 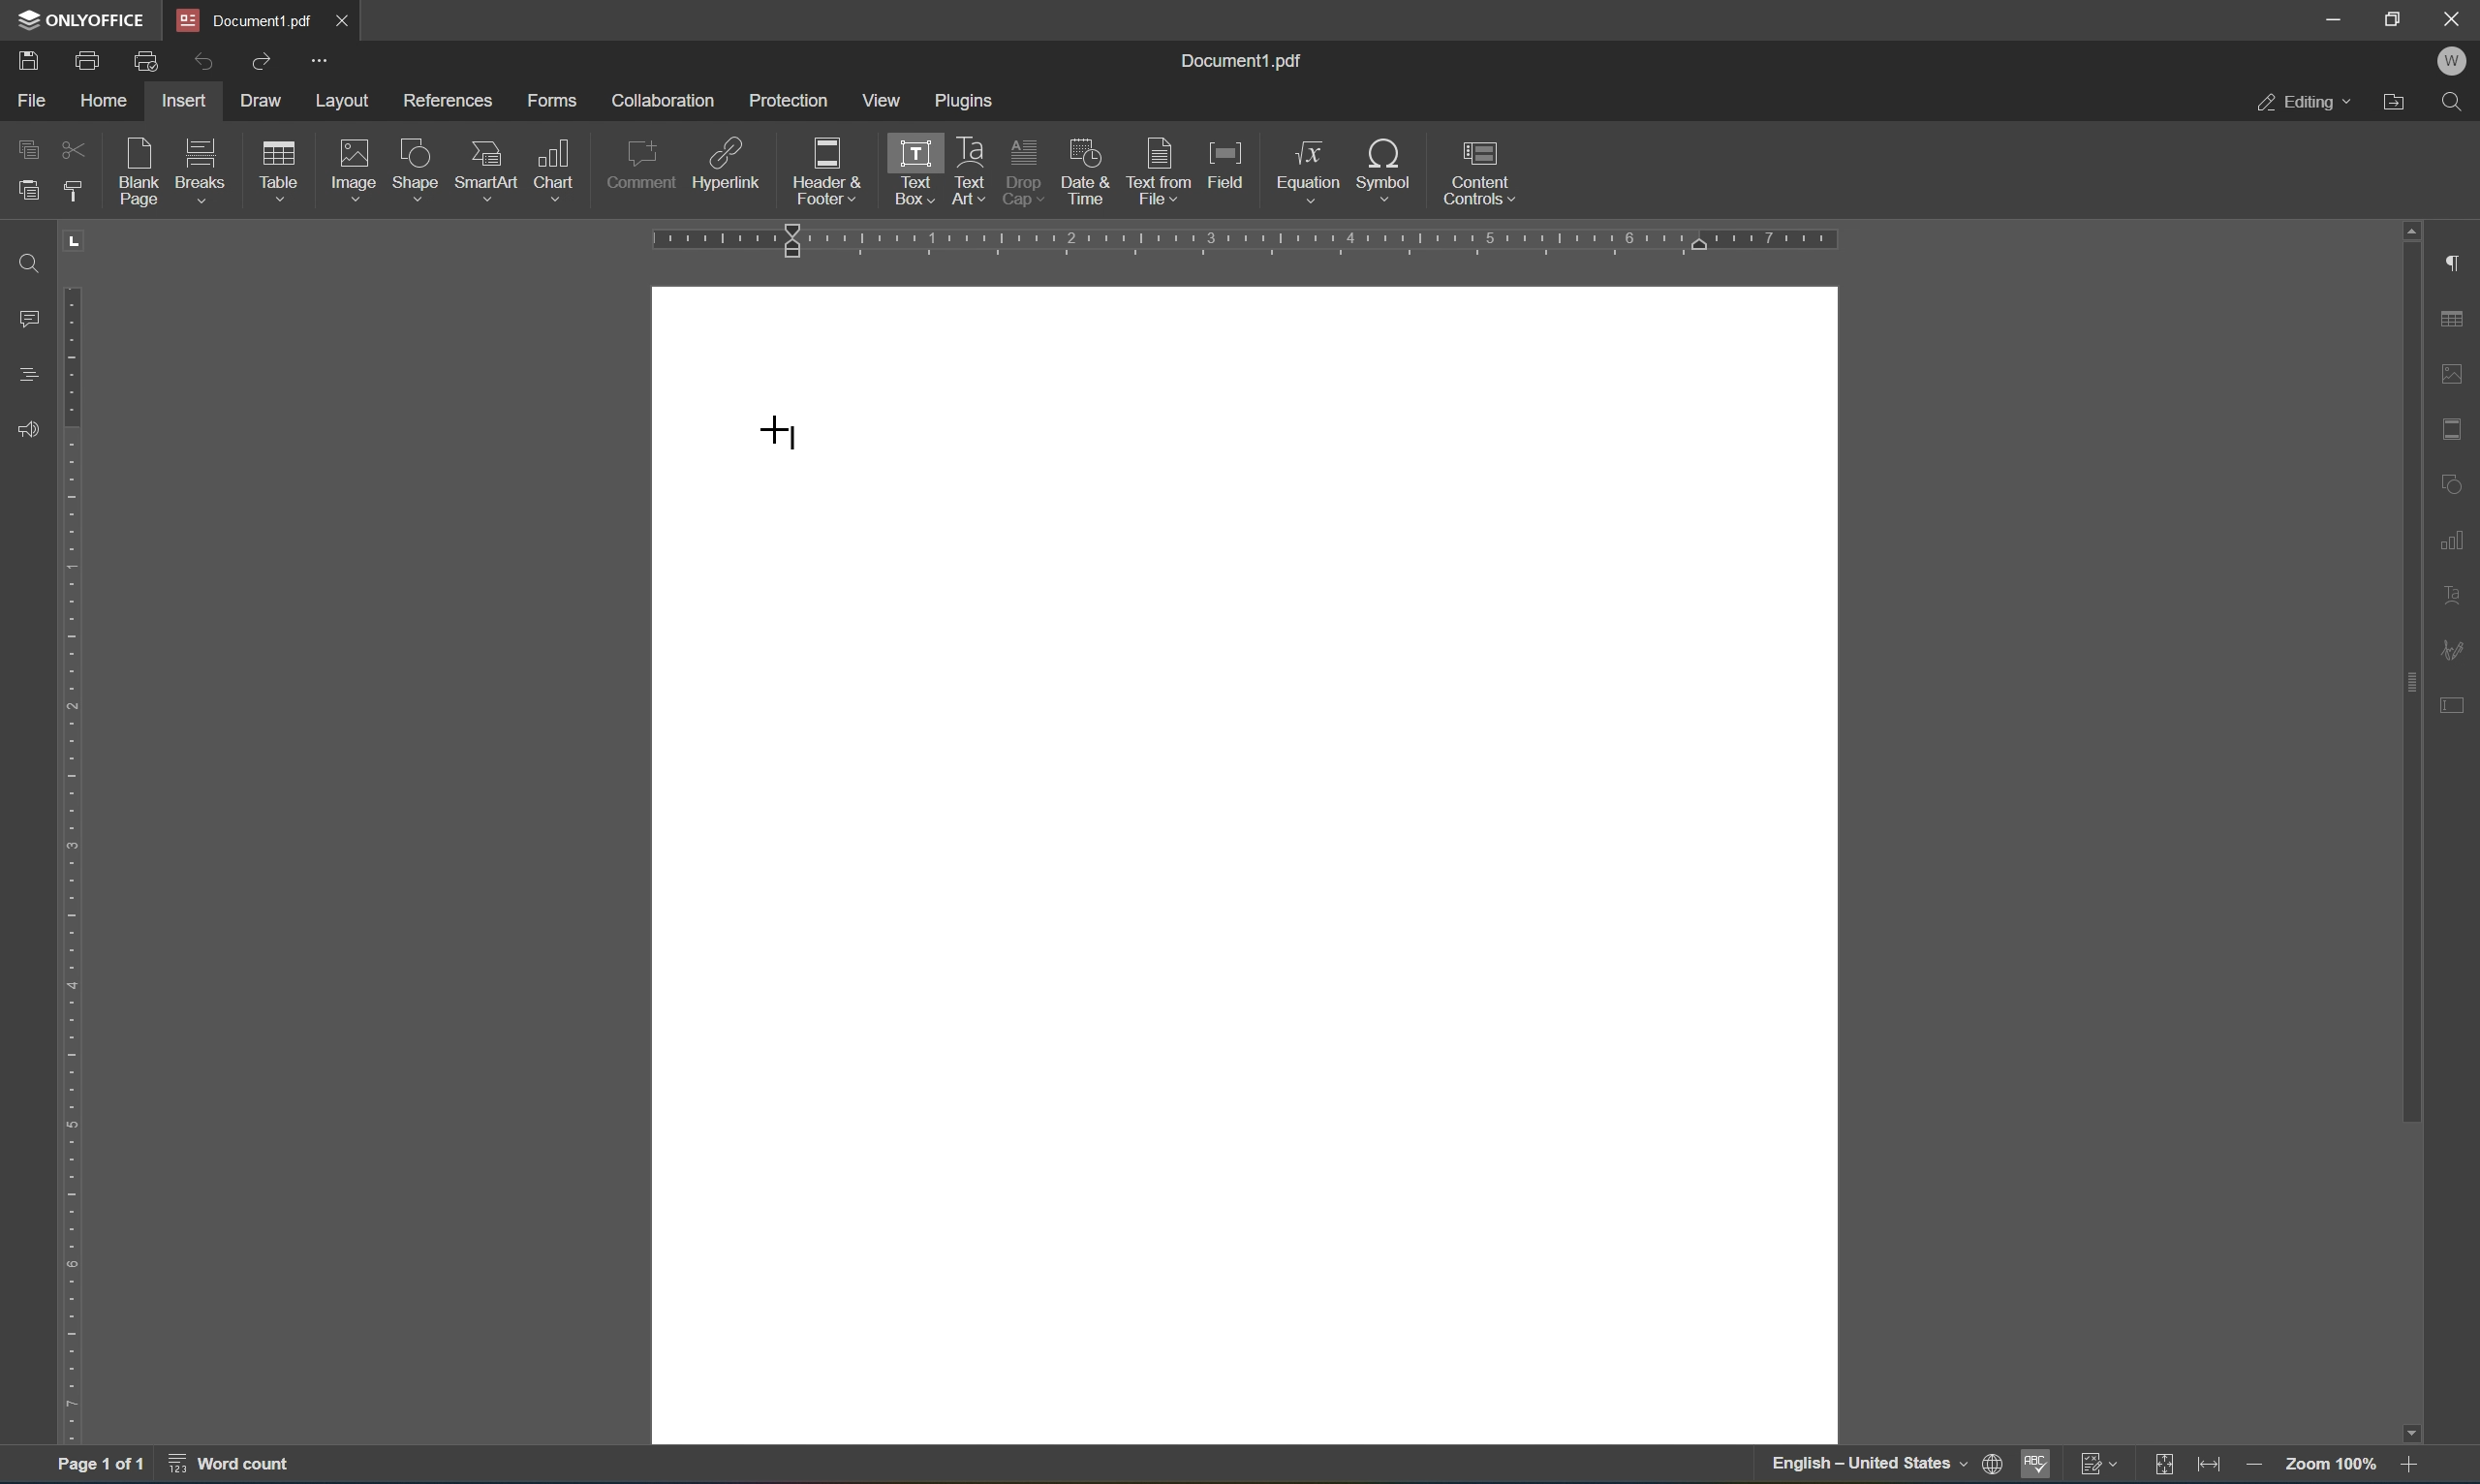 I want to click on protection, so click(x=788, y=99).